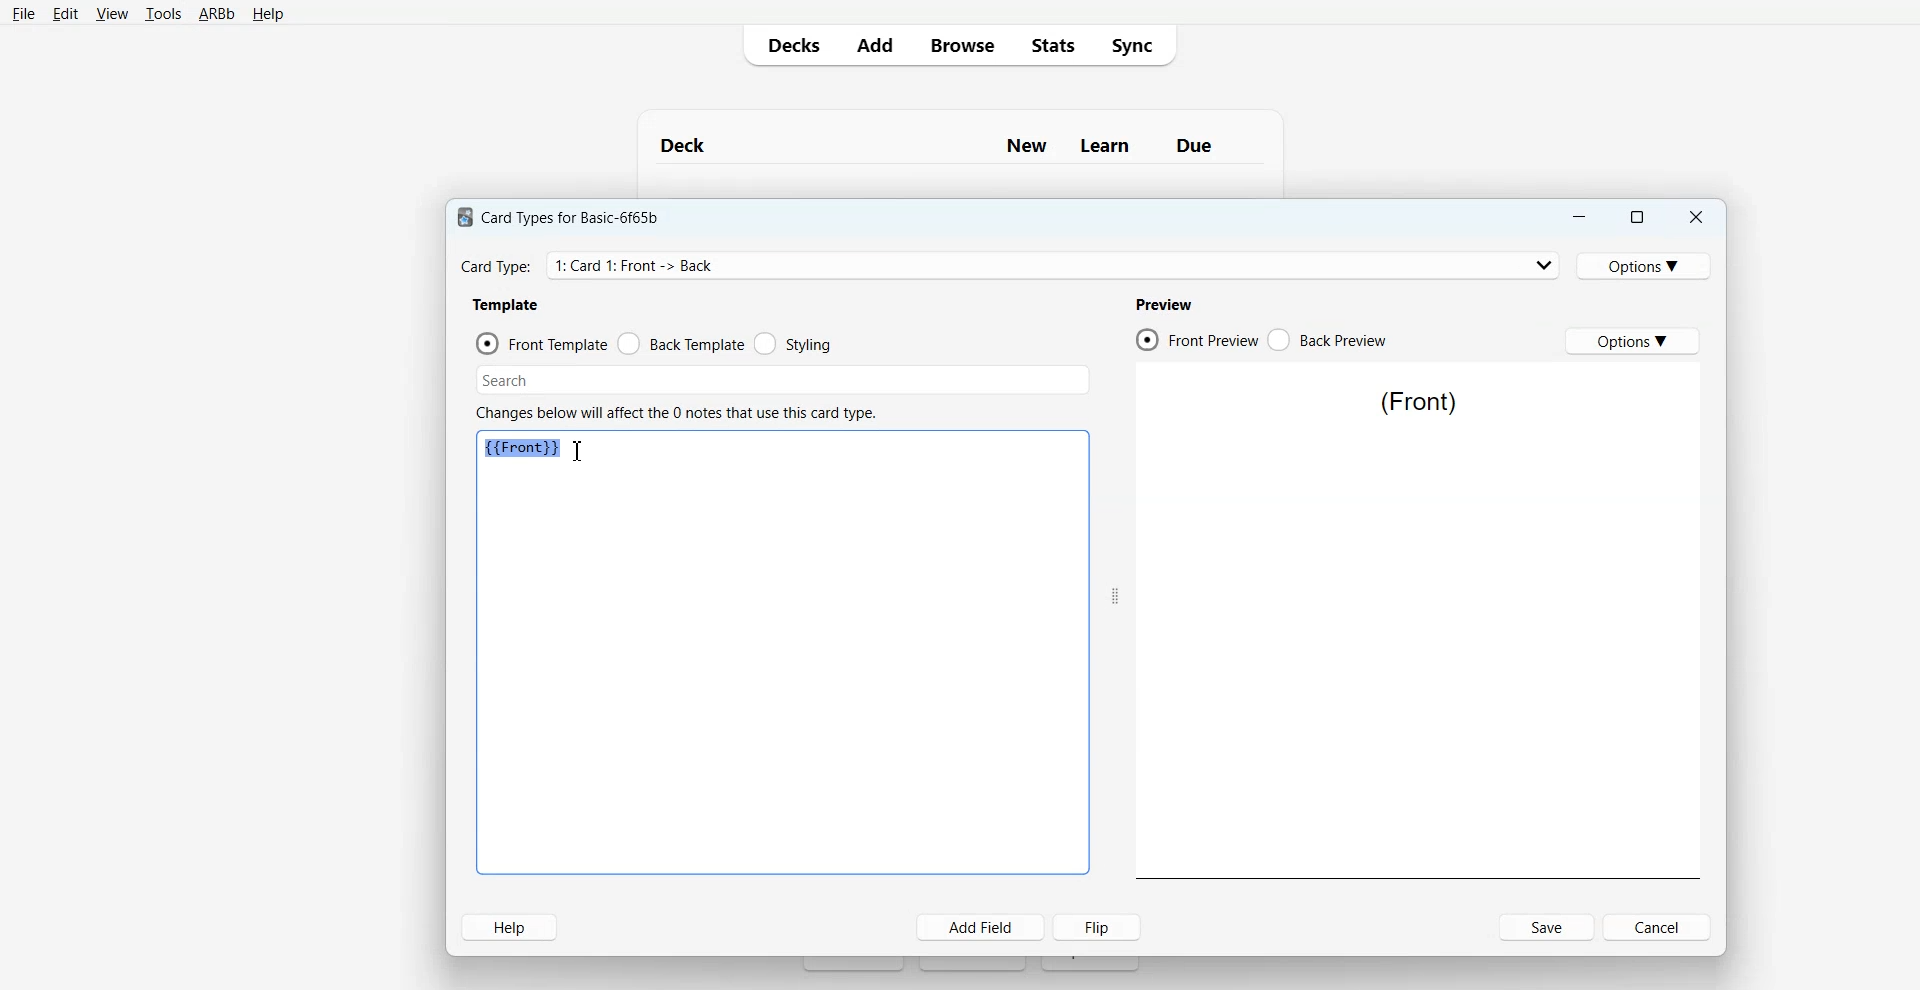  Describe the element at coordinates (981, 927) in the screenshot. I see `Add Field` at that location.